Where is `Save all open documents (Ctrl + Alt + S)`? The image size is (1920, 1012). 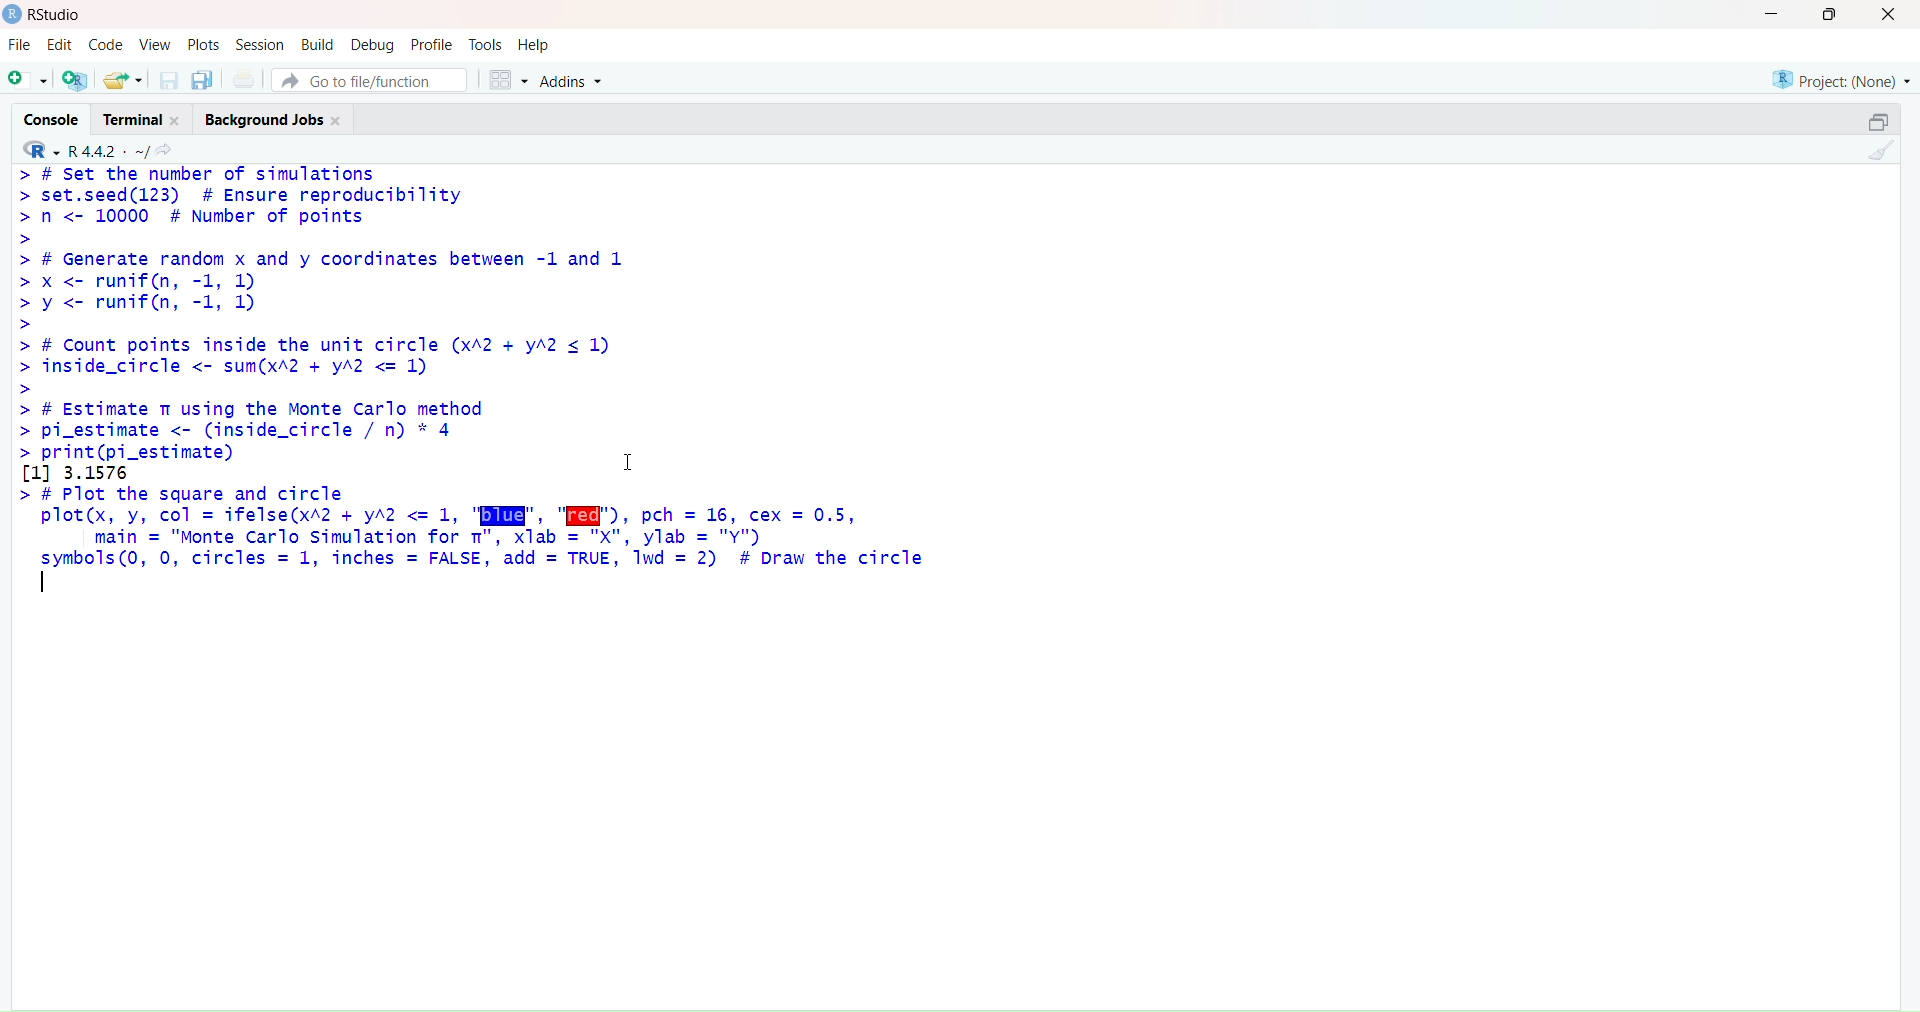
Save all open documents (Ctrl + Alt + S) is located at coordinates (204, 77).